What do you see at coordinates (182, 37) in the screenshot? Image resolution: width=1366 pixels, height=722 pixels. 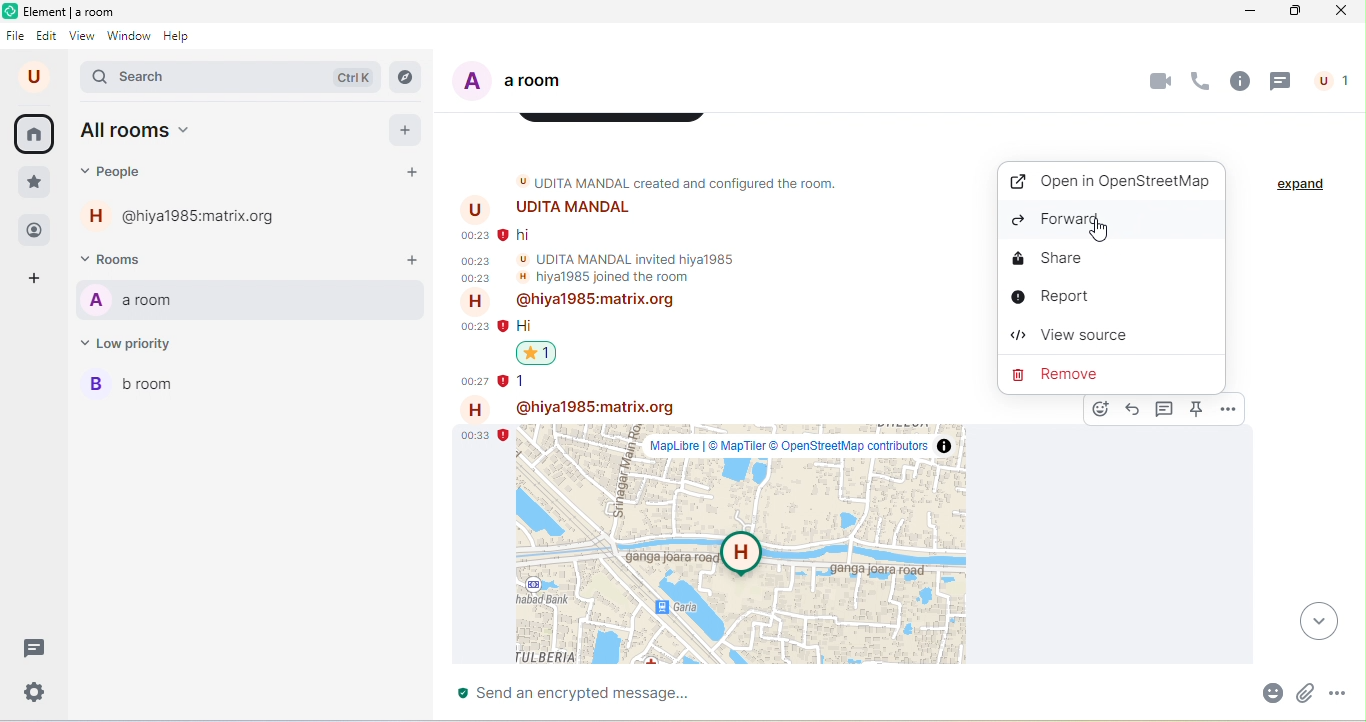 I see `help` at bounding box center [182, 37].